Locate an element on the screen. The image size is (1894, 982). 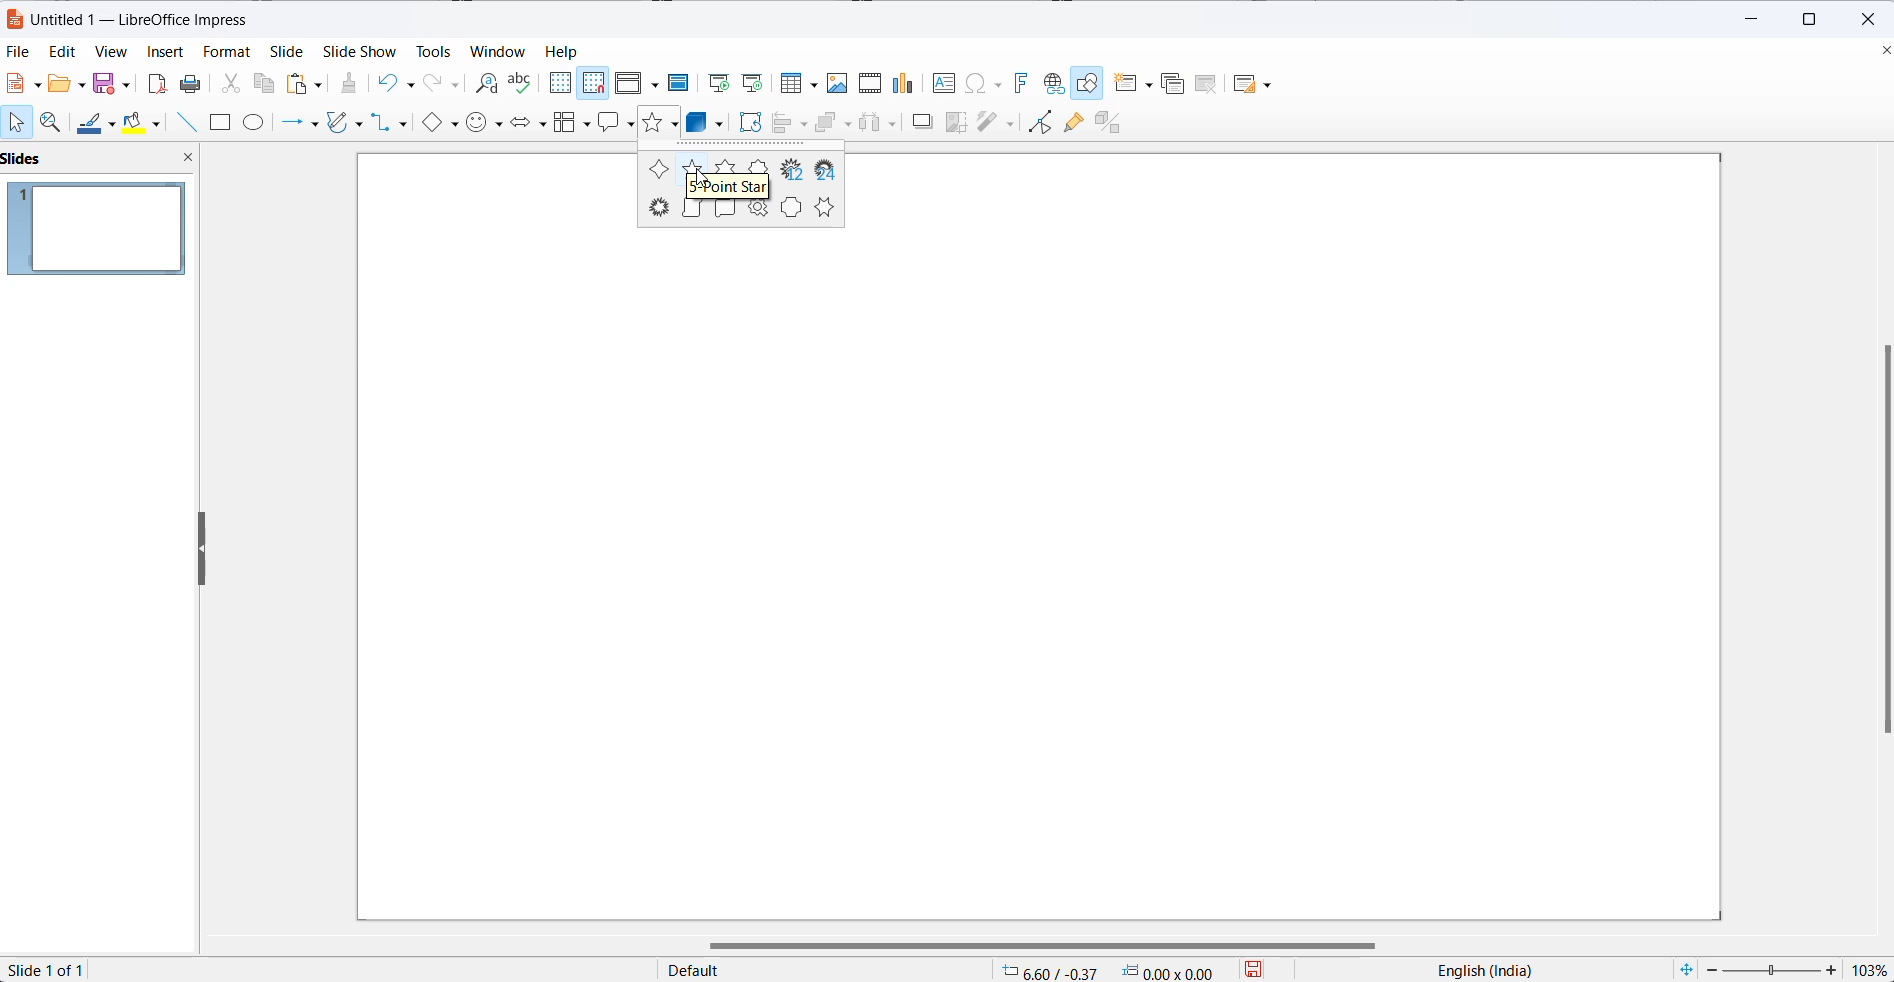
open is located at coordinates (66, 83).